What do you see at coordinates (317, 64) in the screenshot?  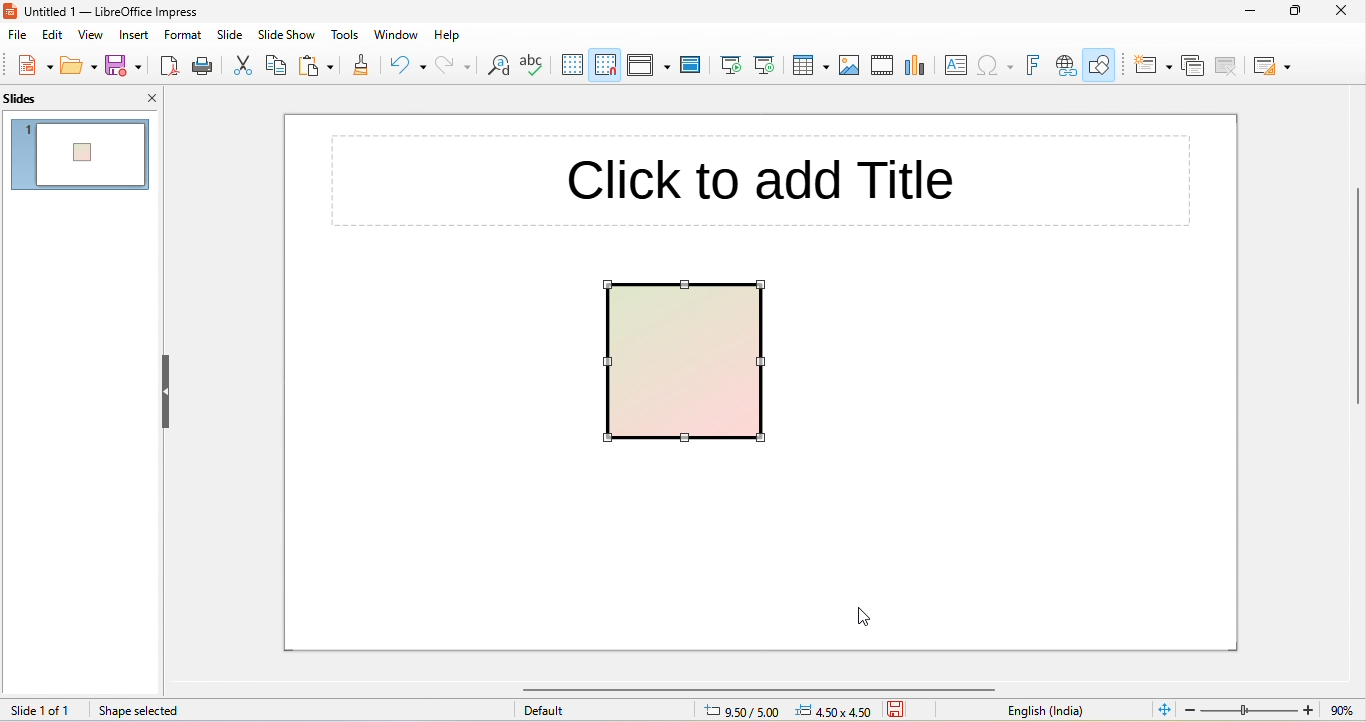 I see `paste` at bounding box center [317, 64].